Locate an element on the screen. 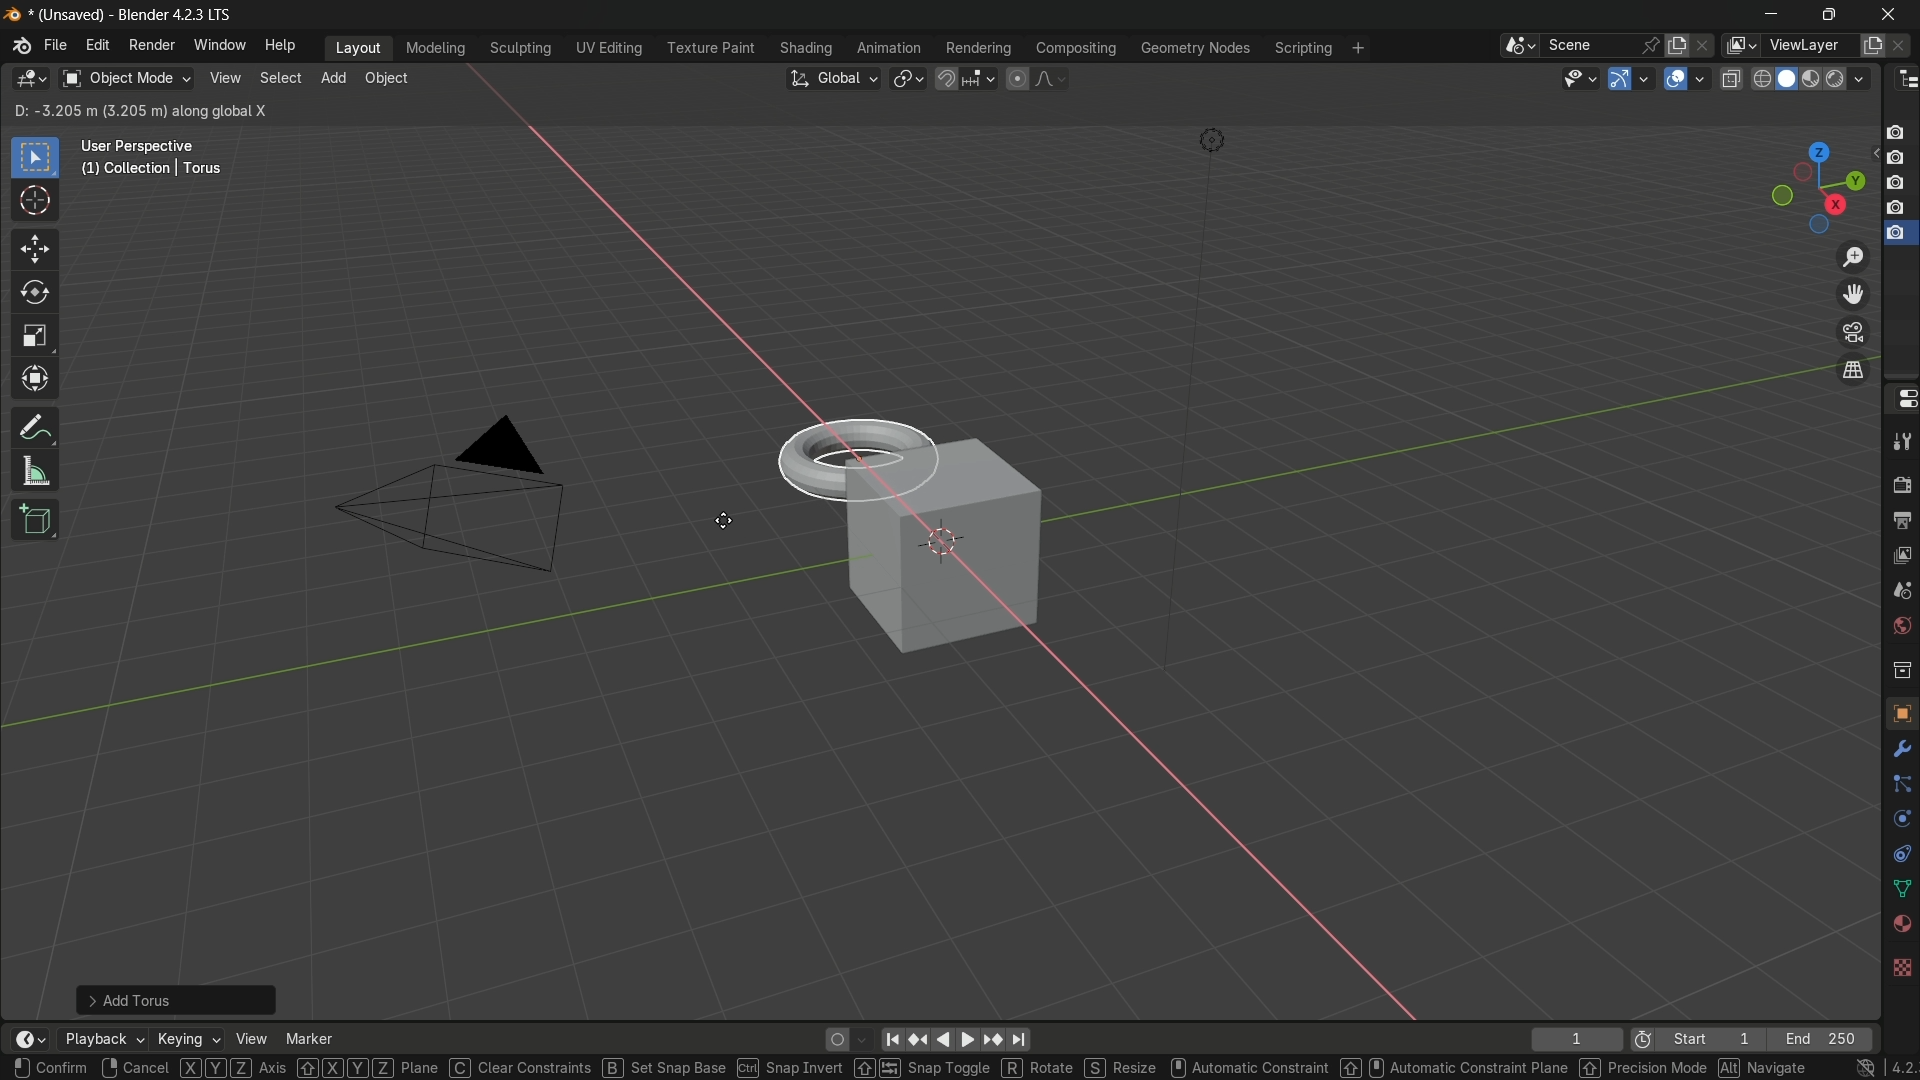  compositing is located at coordinates (1076, 48).